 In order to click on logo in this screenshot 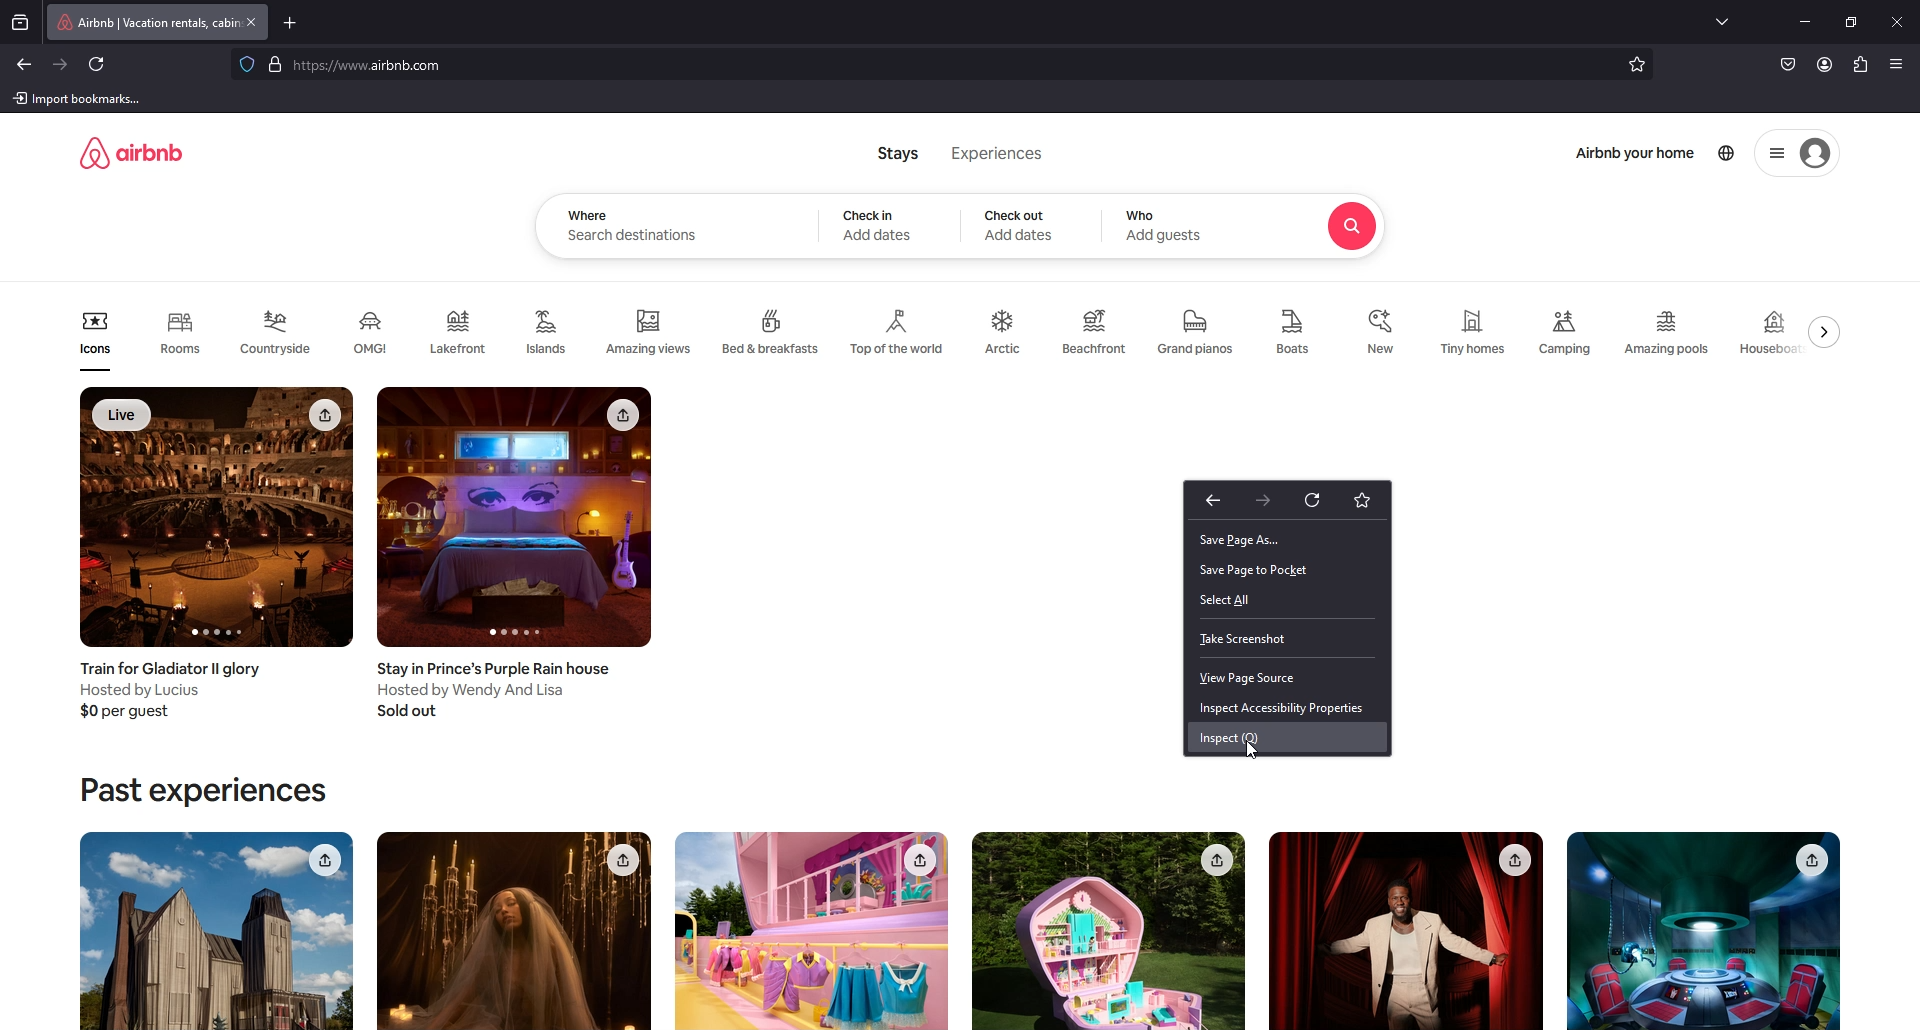, I will do `click(131, 152)`.